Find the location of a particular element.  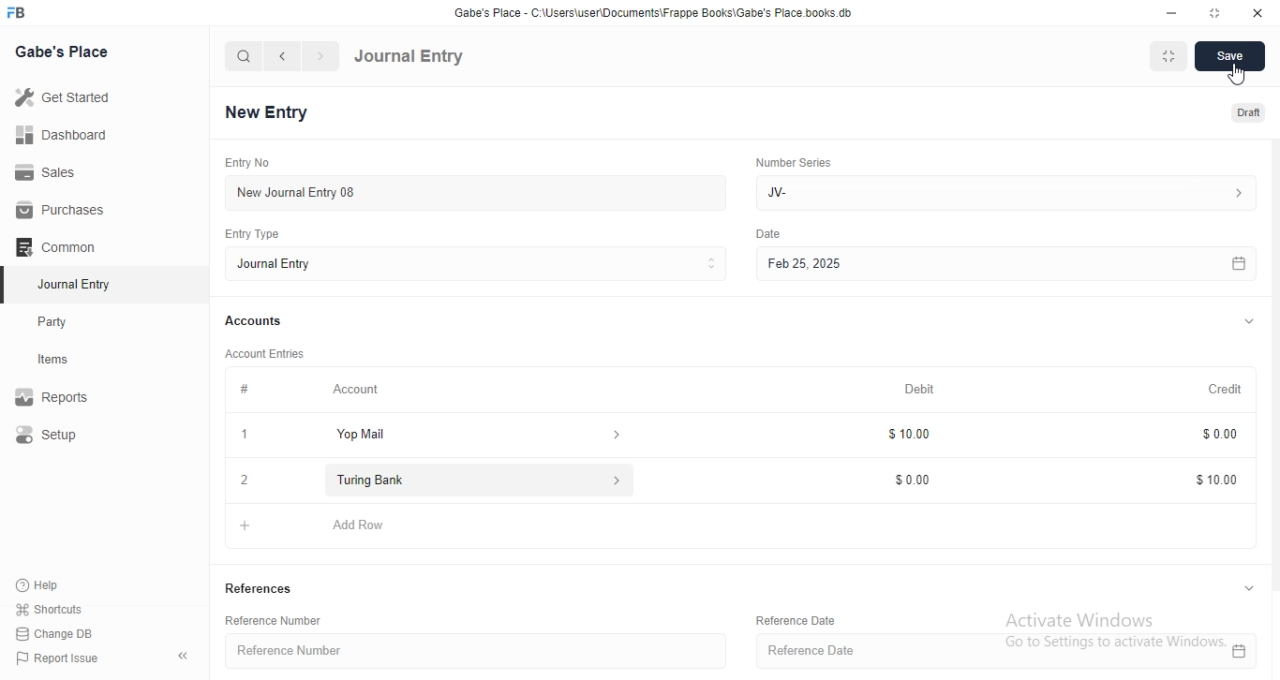

Entry No is located at coordinates (245, 161).